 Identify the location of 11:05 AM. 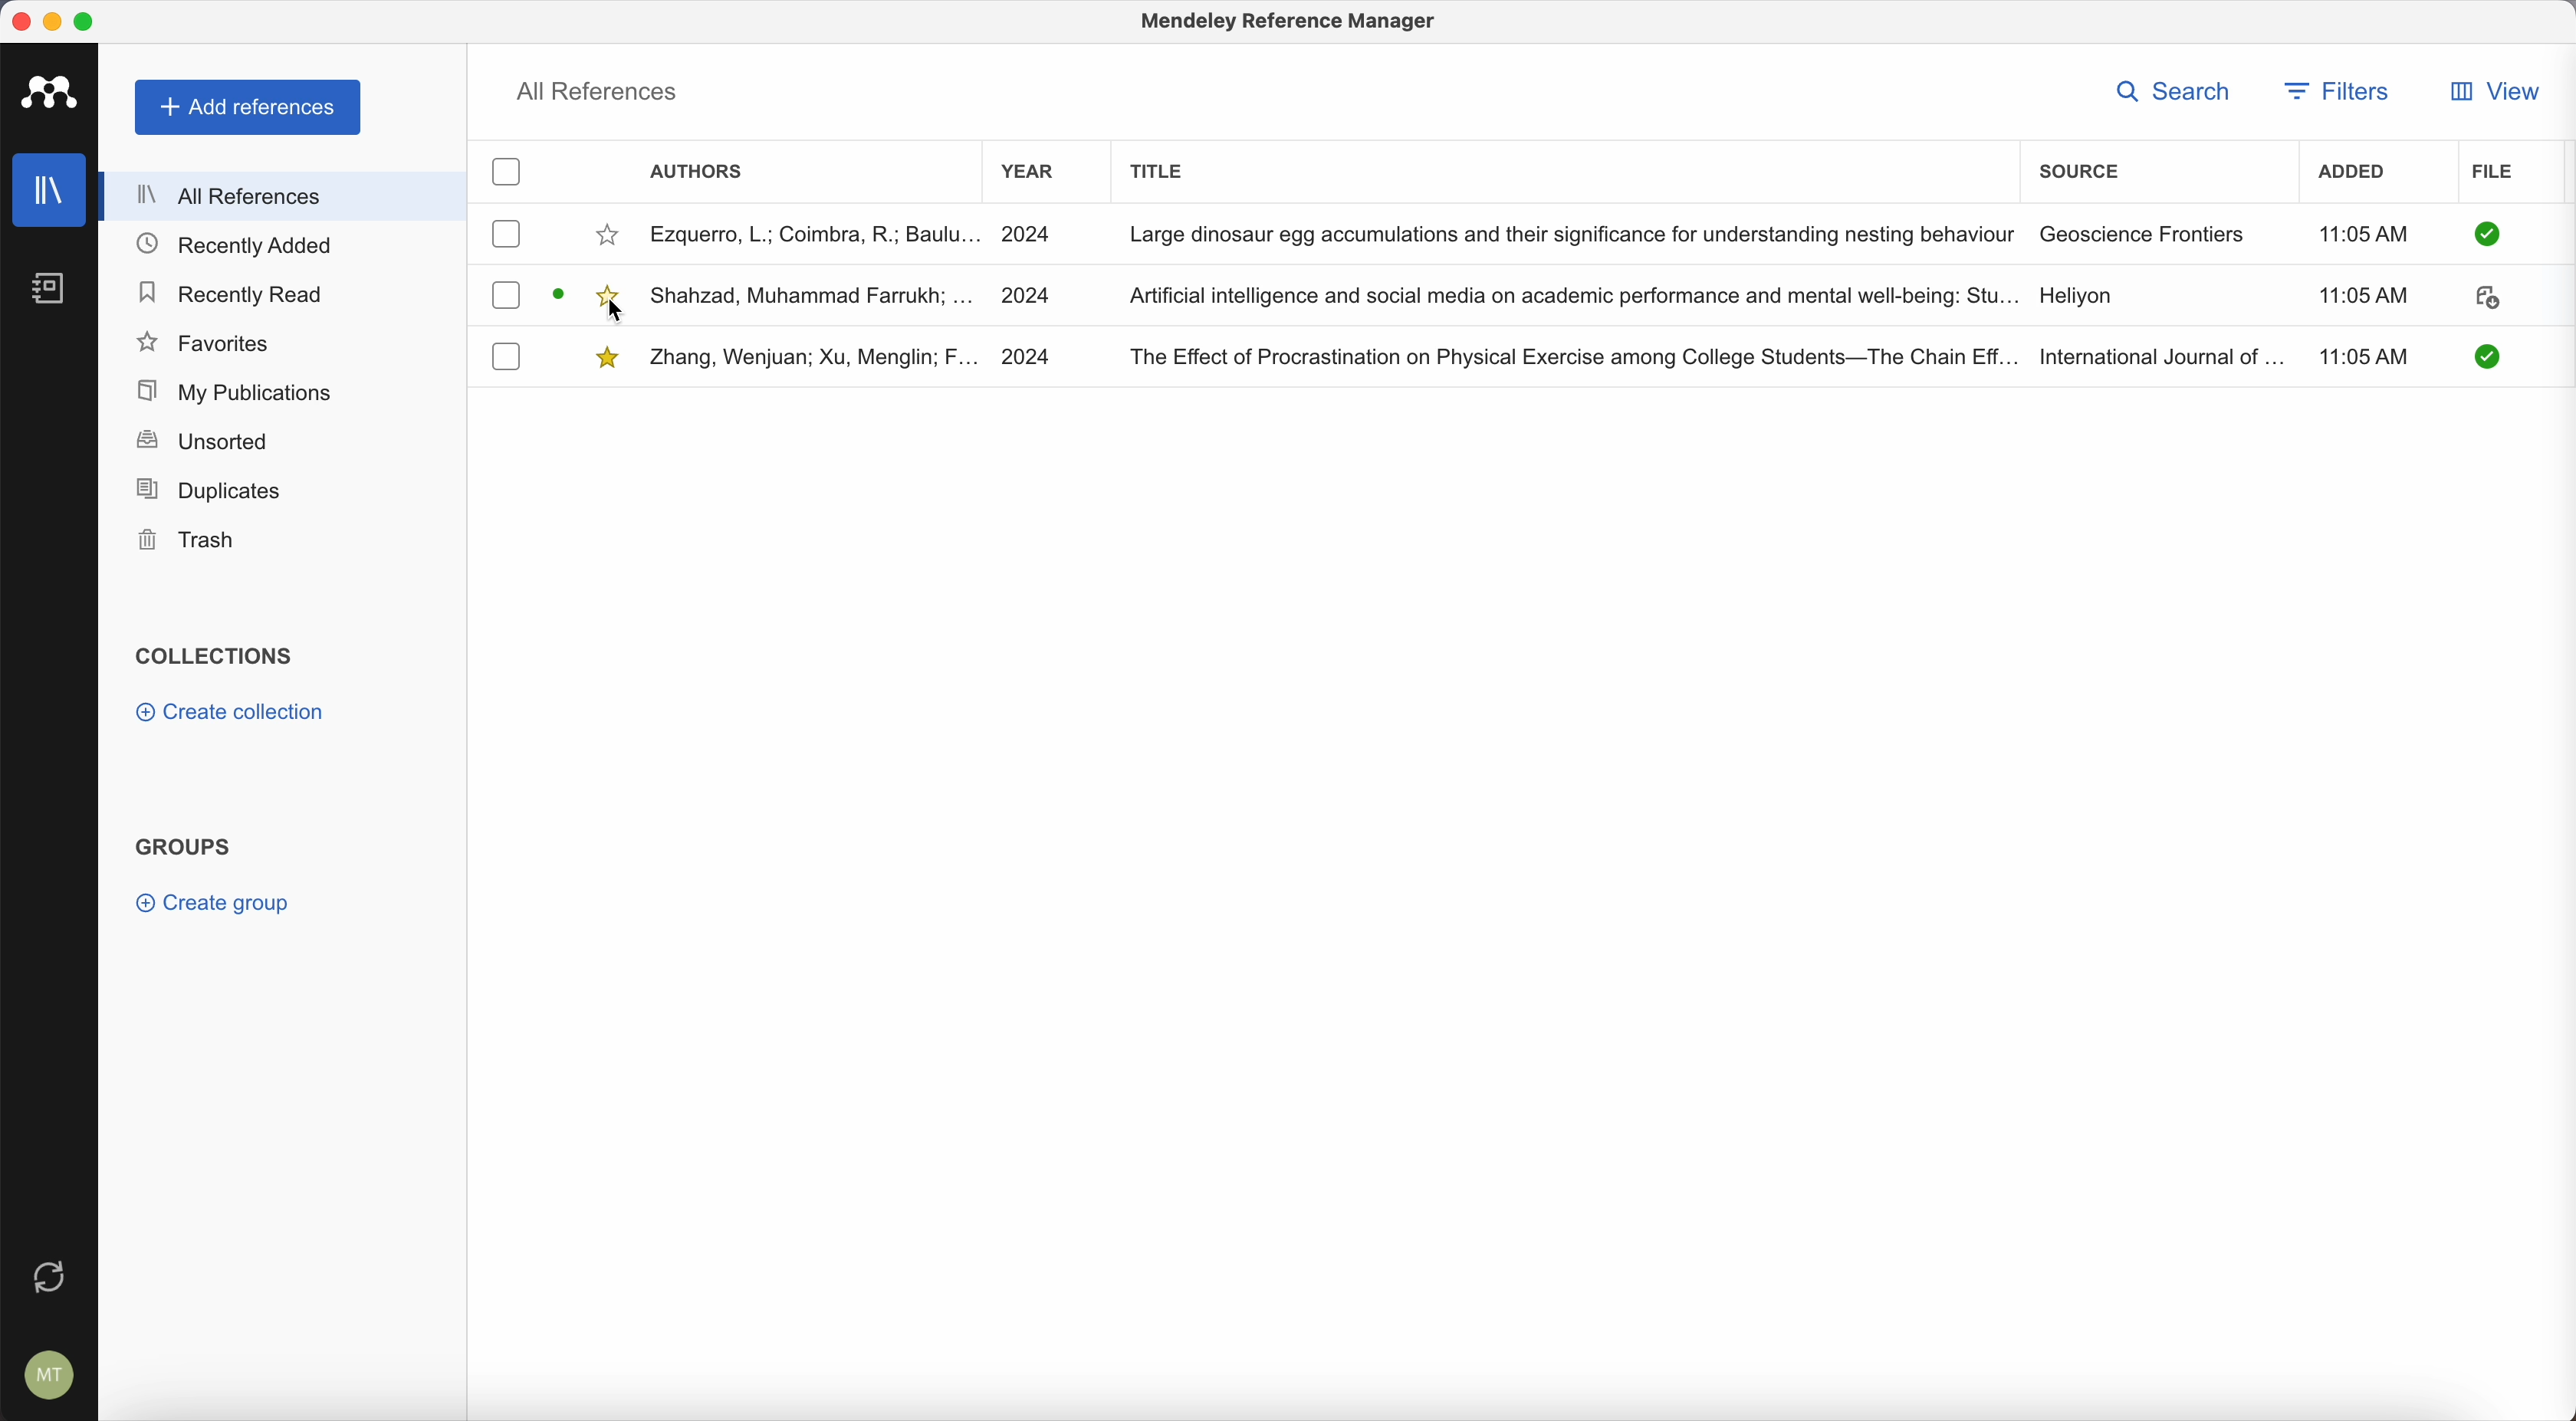
(2360, 235).